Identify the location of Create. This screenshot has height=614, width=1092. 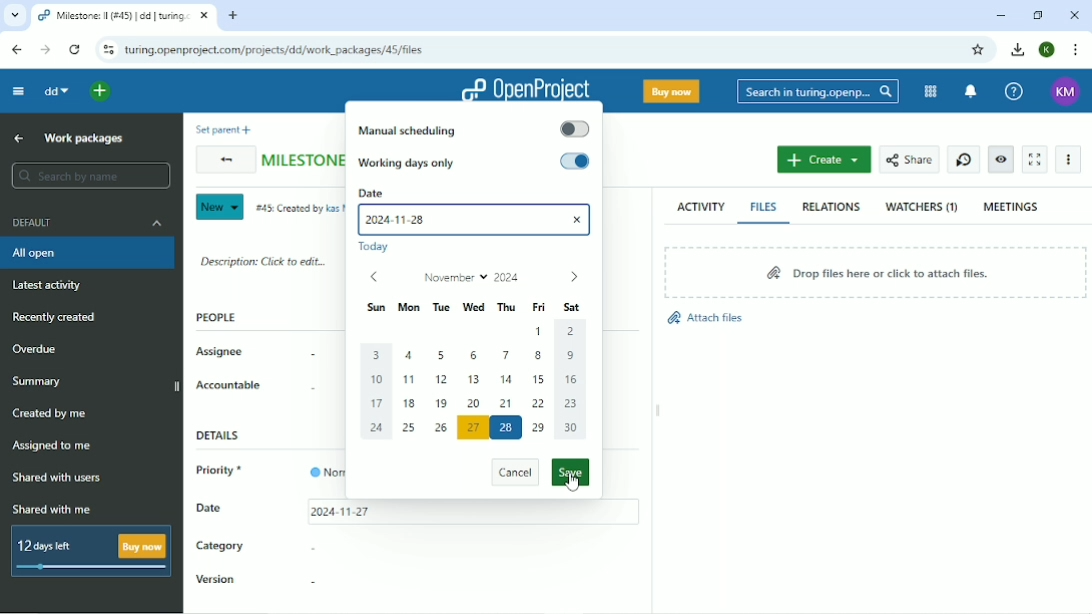
(824, 159).